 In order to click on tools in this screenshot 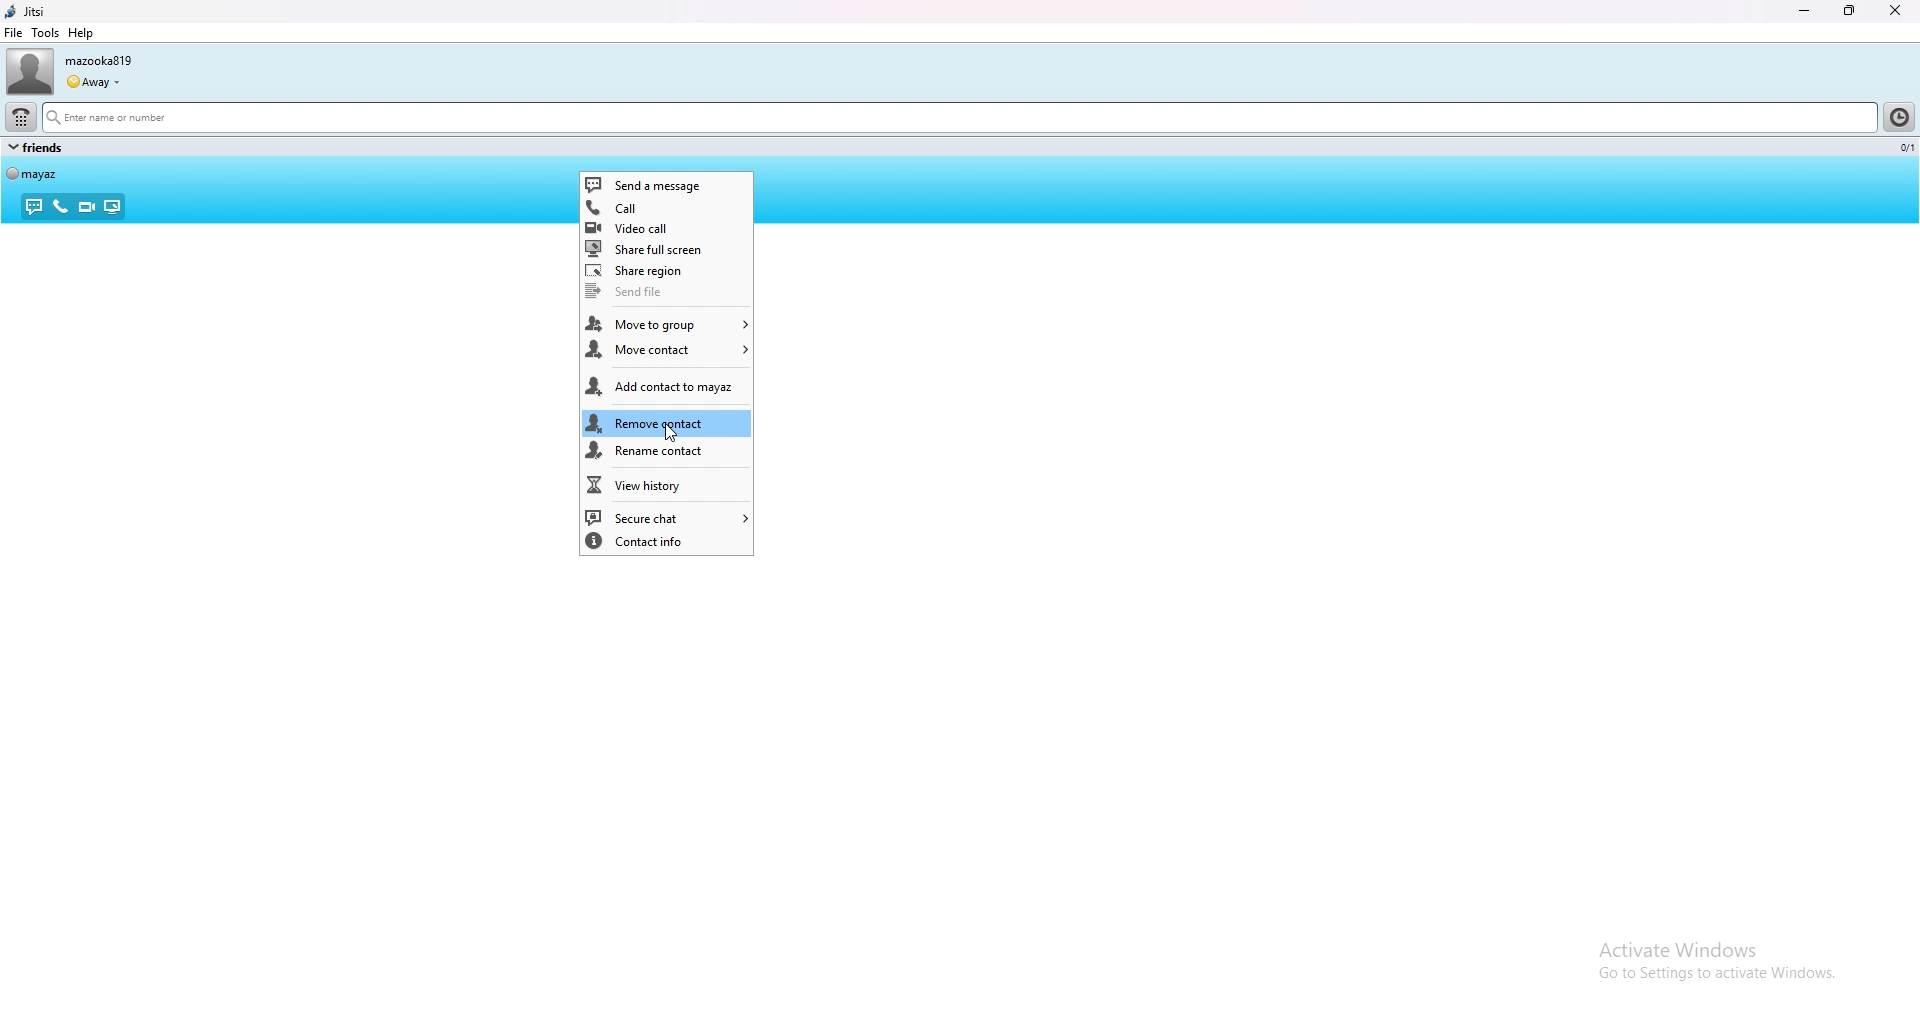, I will do `click(45, 32)`.